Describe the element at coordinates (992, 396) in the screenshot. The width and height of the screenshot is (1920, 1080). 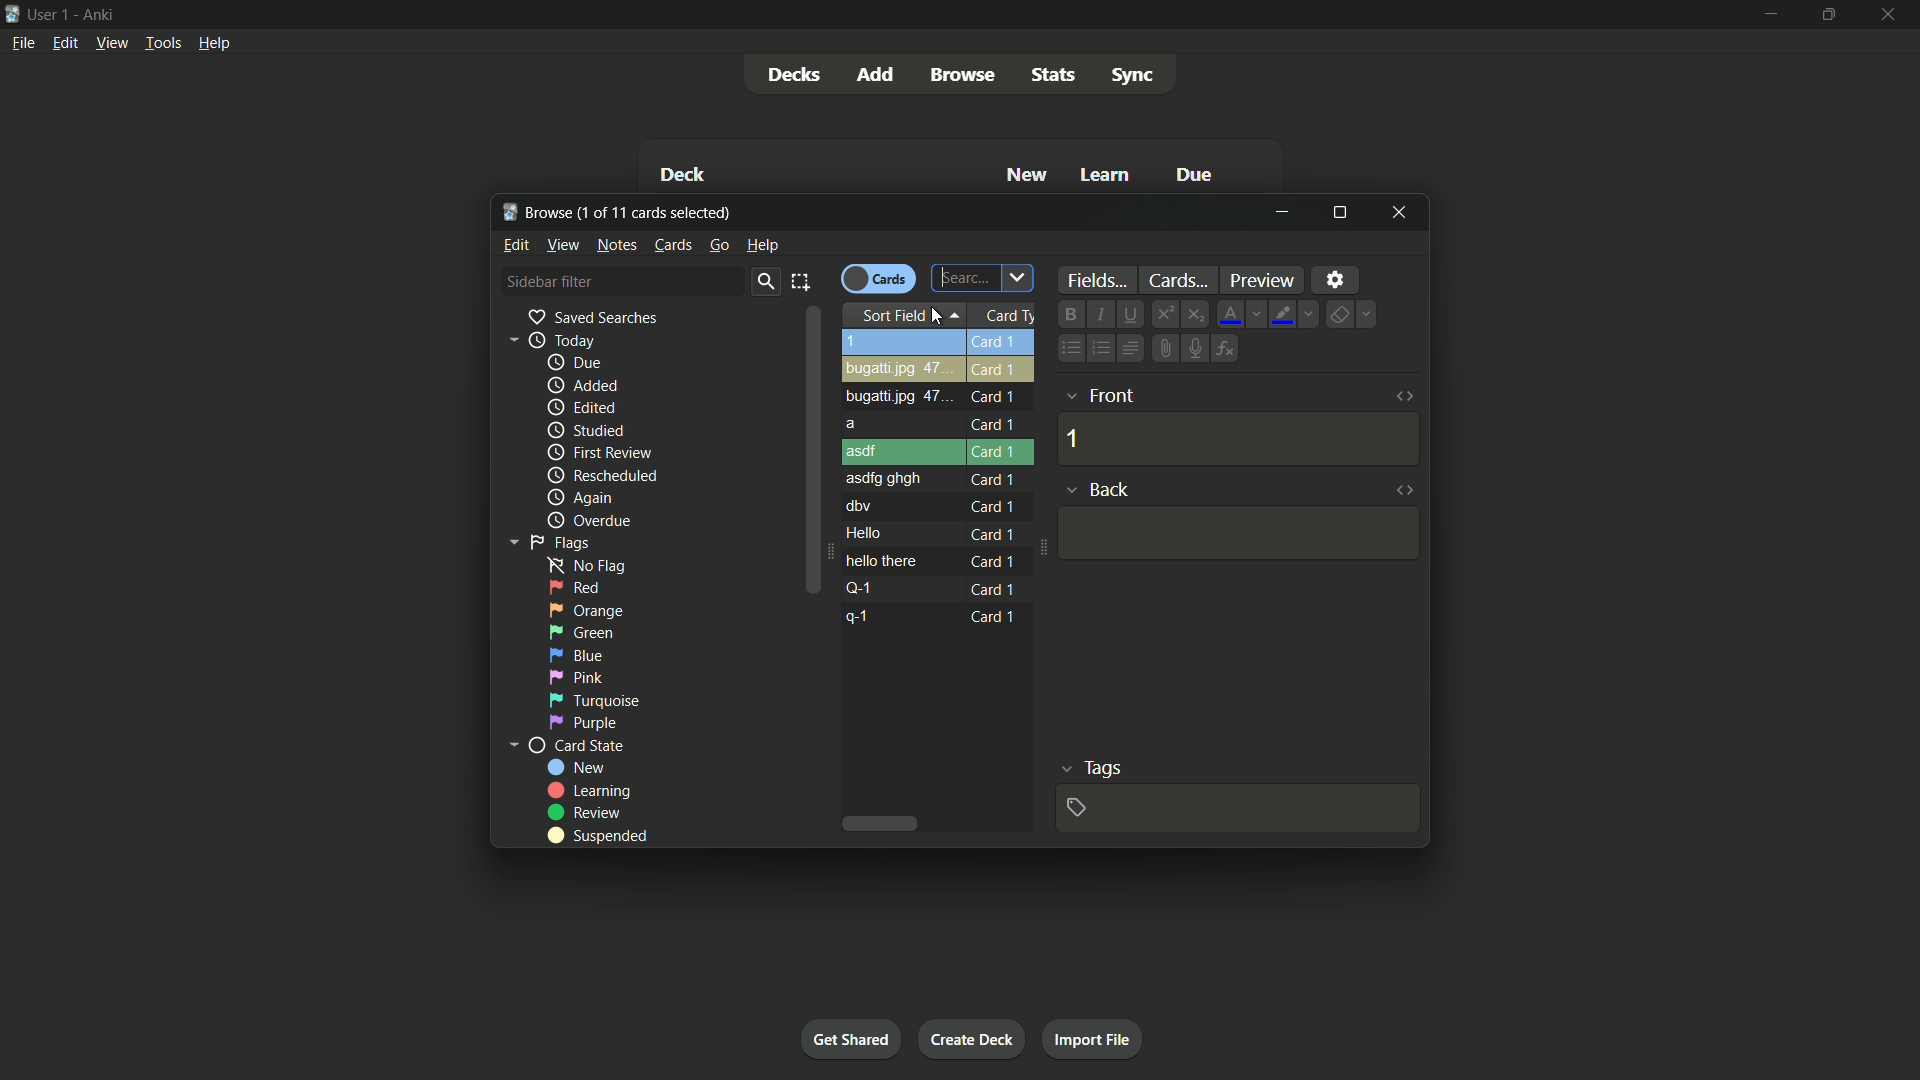
I see `card 1` at that location.